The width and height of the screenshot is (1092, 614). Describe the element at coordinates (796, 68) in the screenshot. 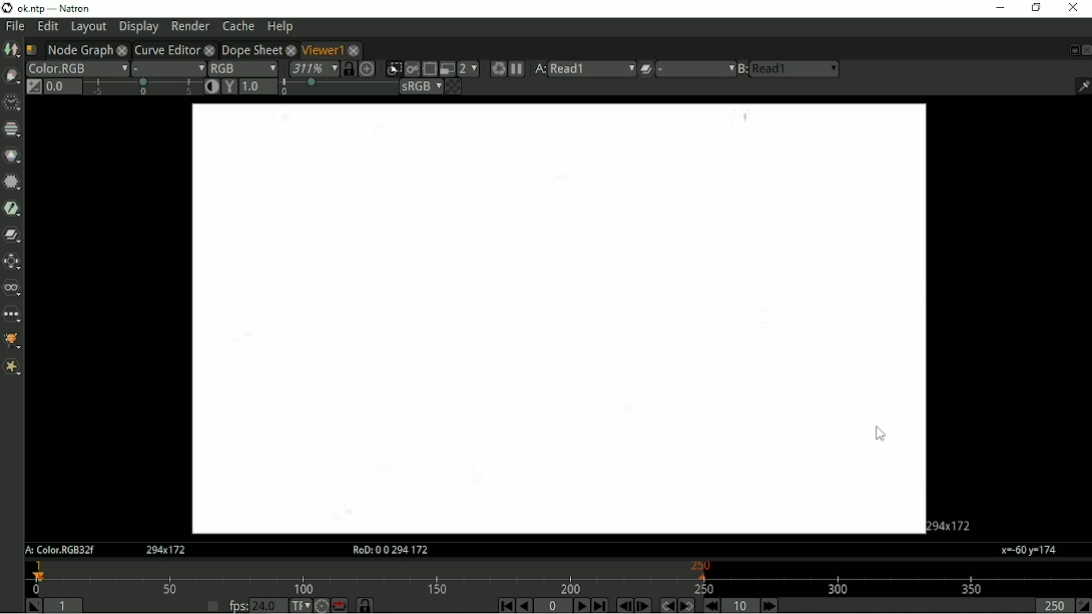

I see `read1` at that location.